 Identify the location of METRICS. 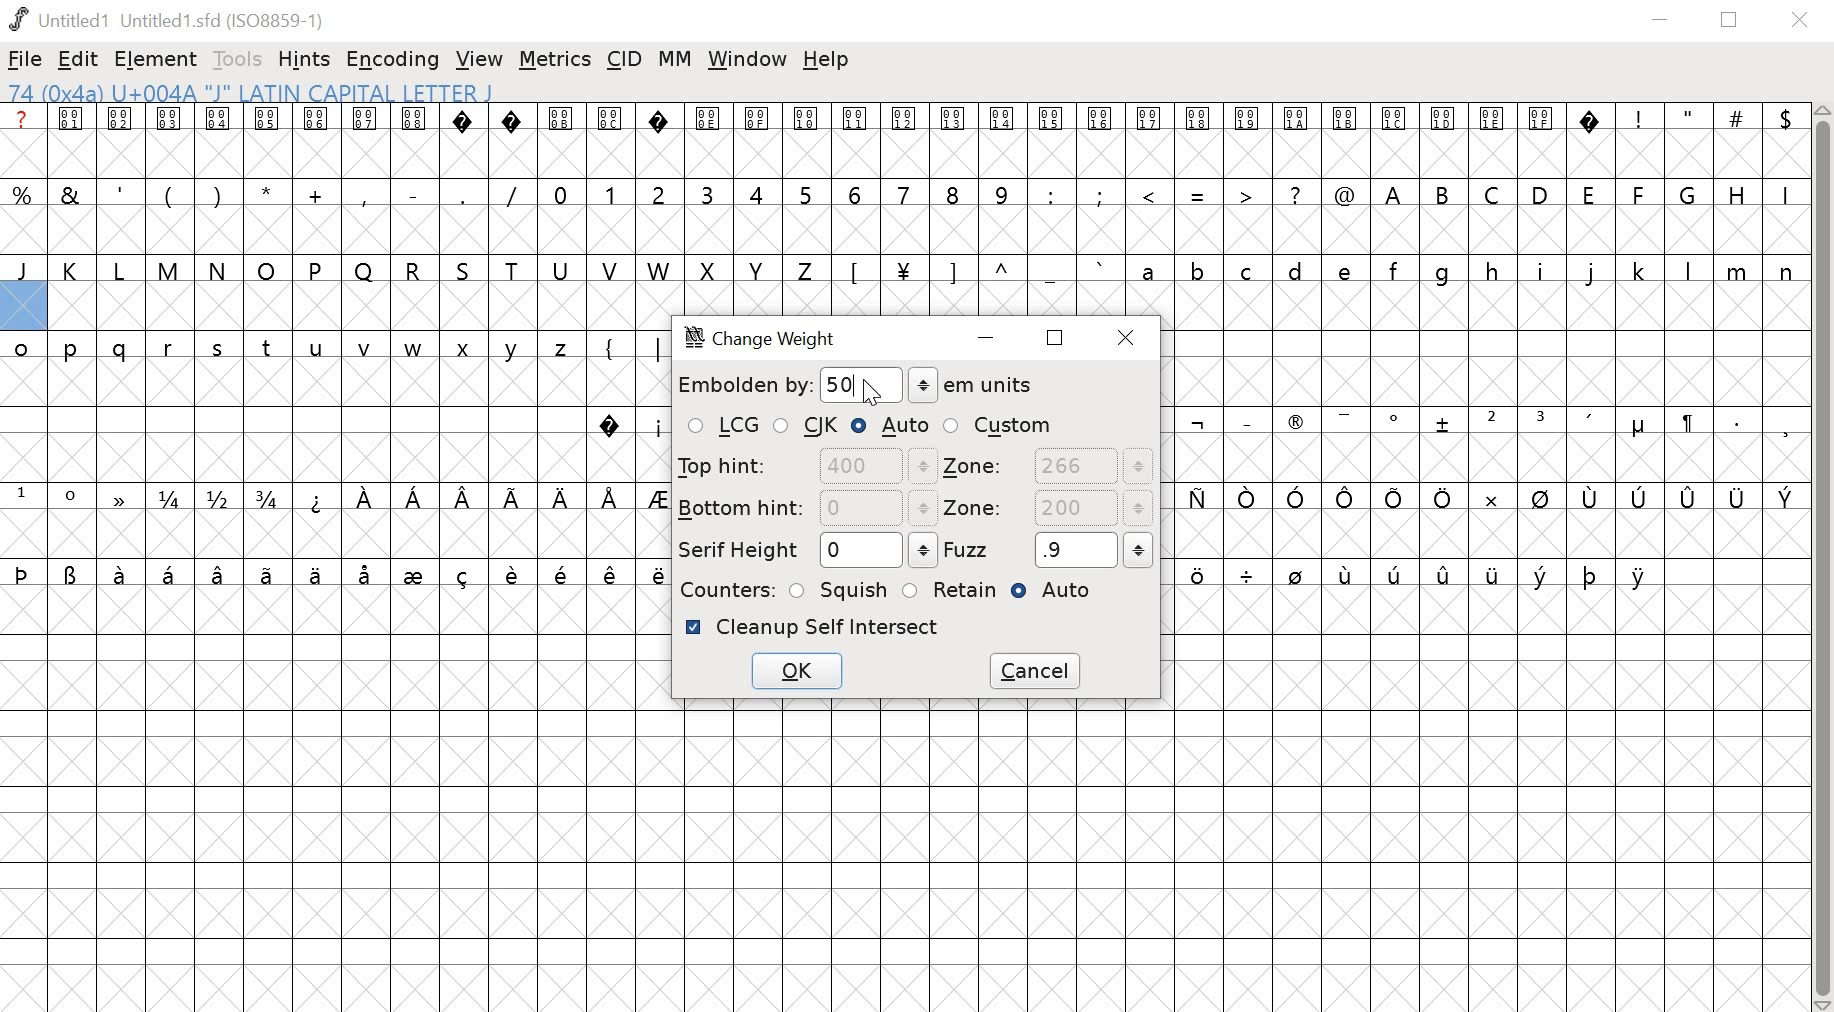
(554, 61).